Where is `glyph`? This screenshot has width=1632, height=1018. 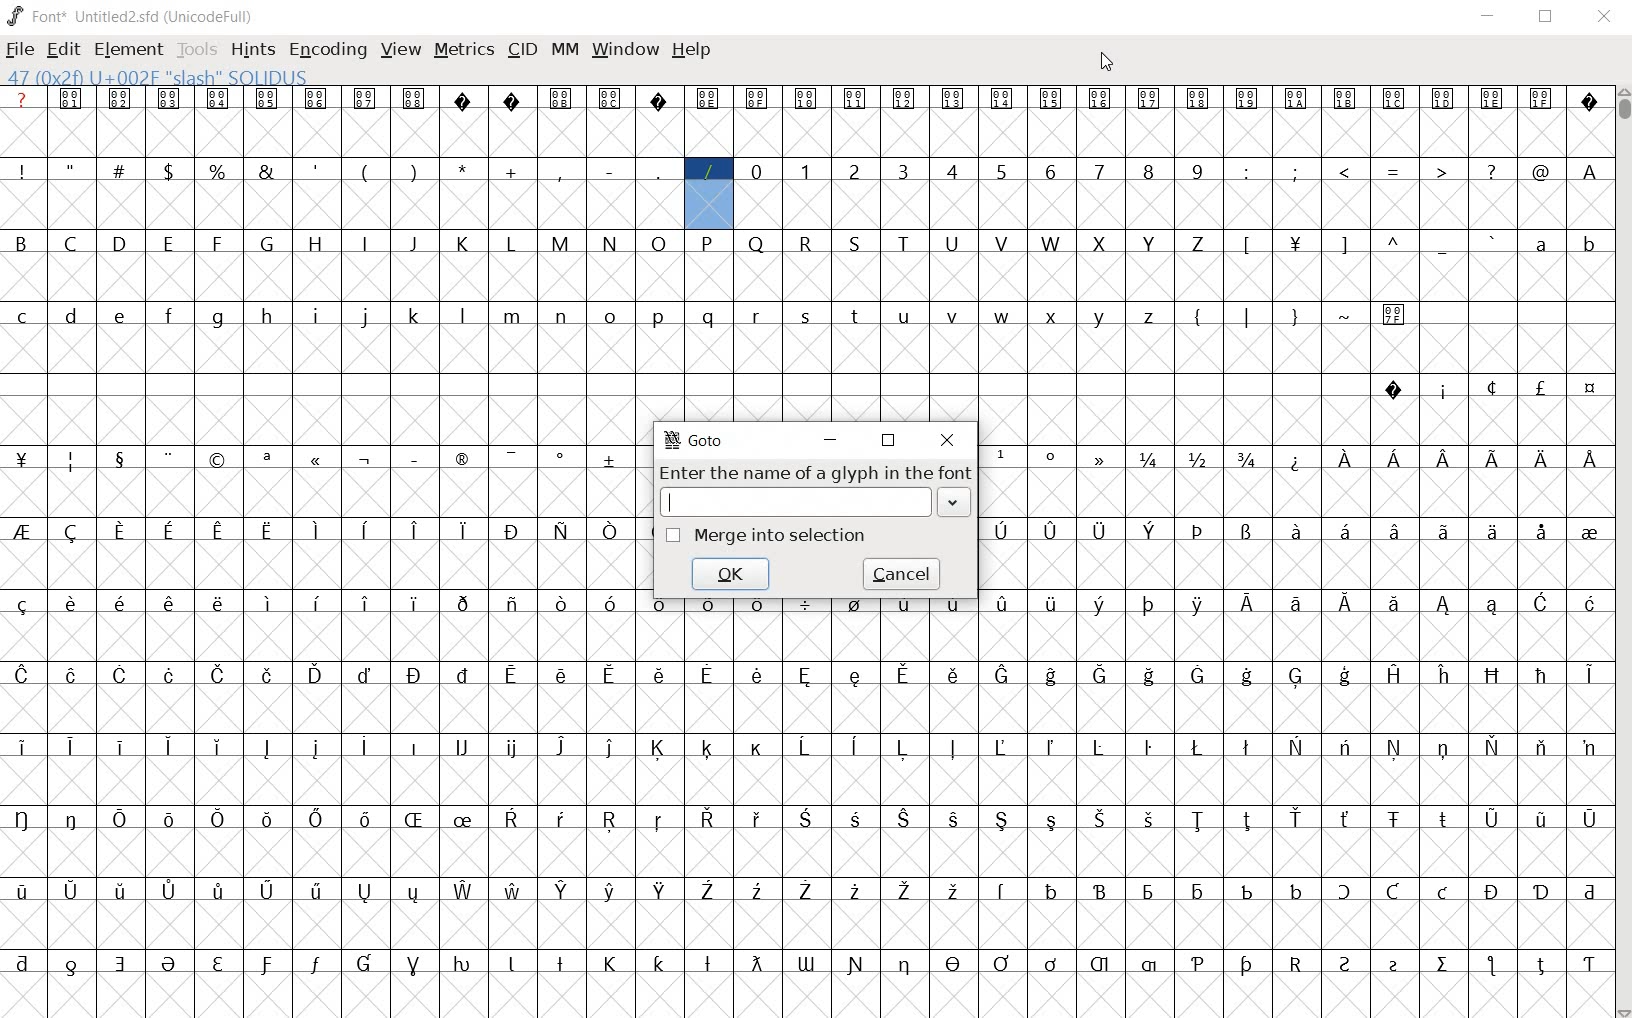 glyph is located at coordinates (168, 171).